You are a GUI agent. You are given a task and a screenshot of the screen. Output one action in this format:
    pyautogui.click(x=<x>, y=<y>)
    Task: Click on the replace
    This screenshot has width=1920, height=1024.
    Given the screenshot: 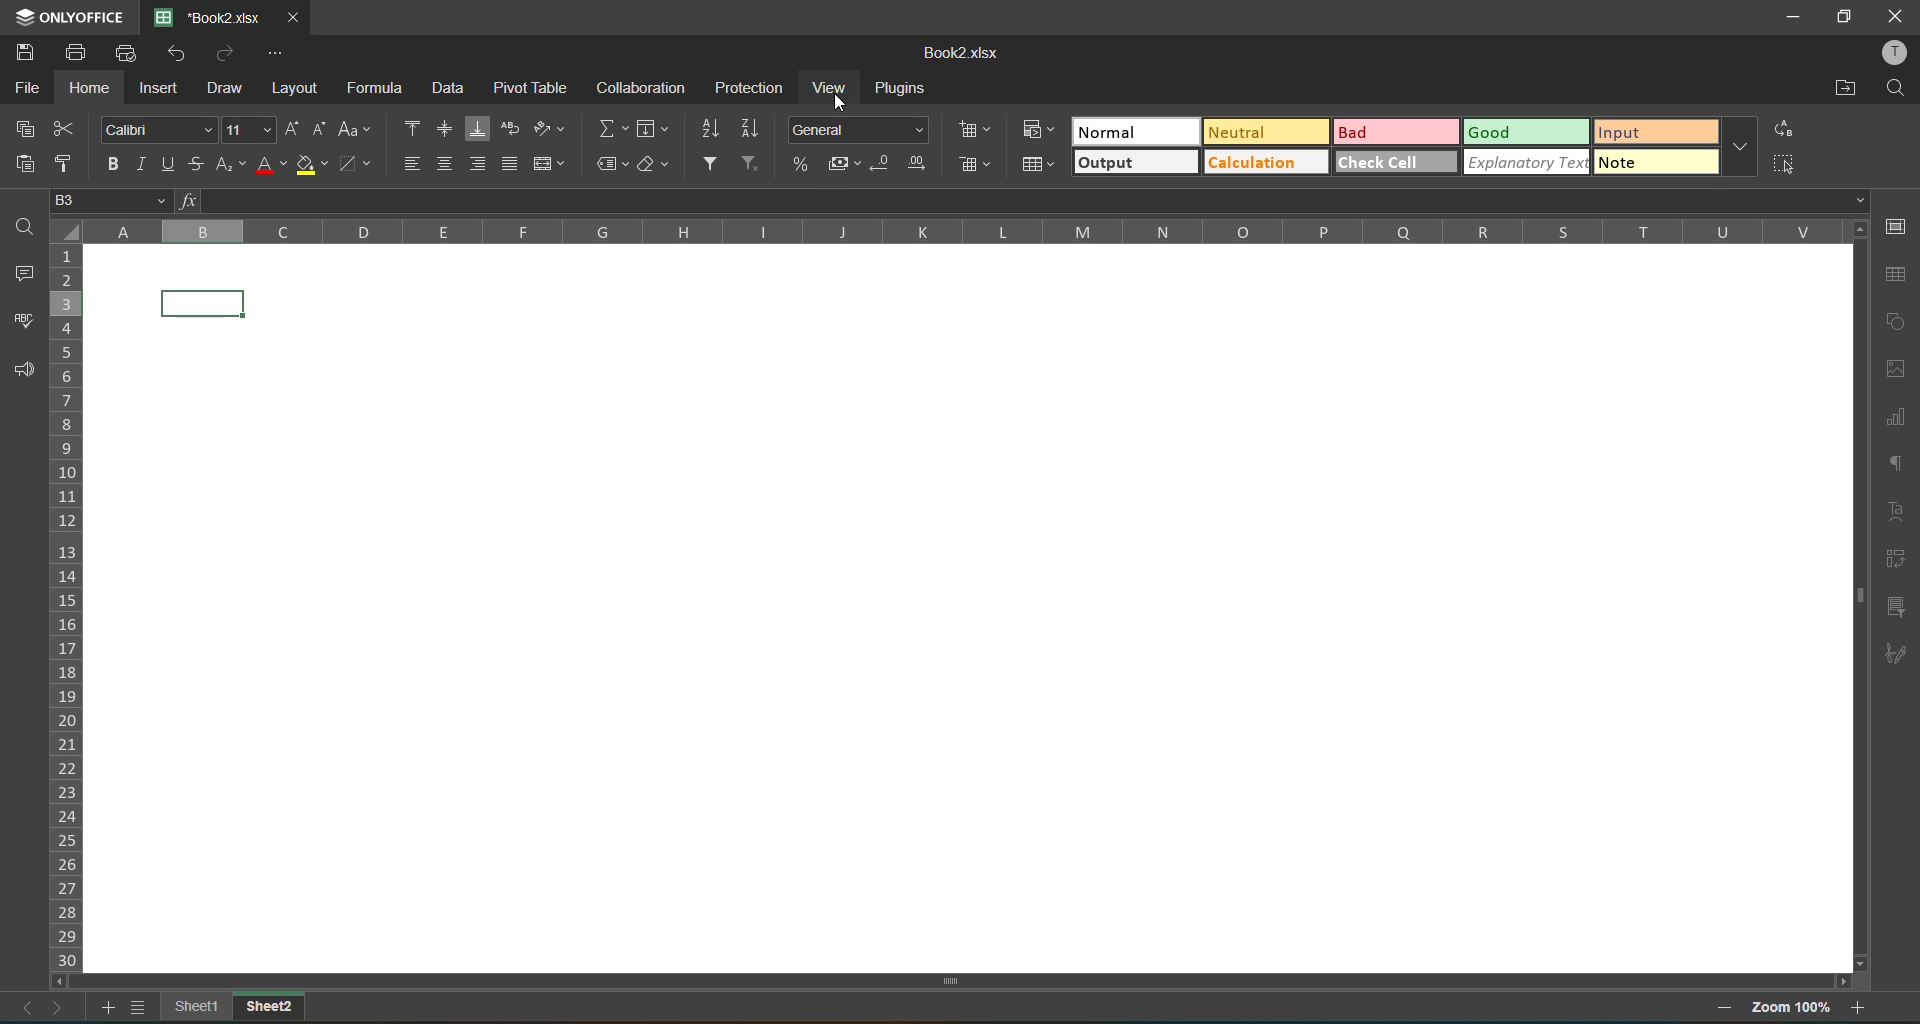 What is the action you would take?
    pyautogui.click(x=1781, y=129)
    